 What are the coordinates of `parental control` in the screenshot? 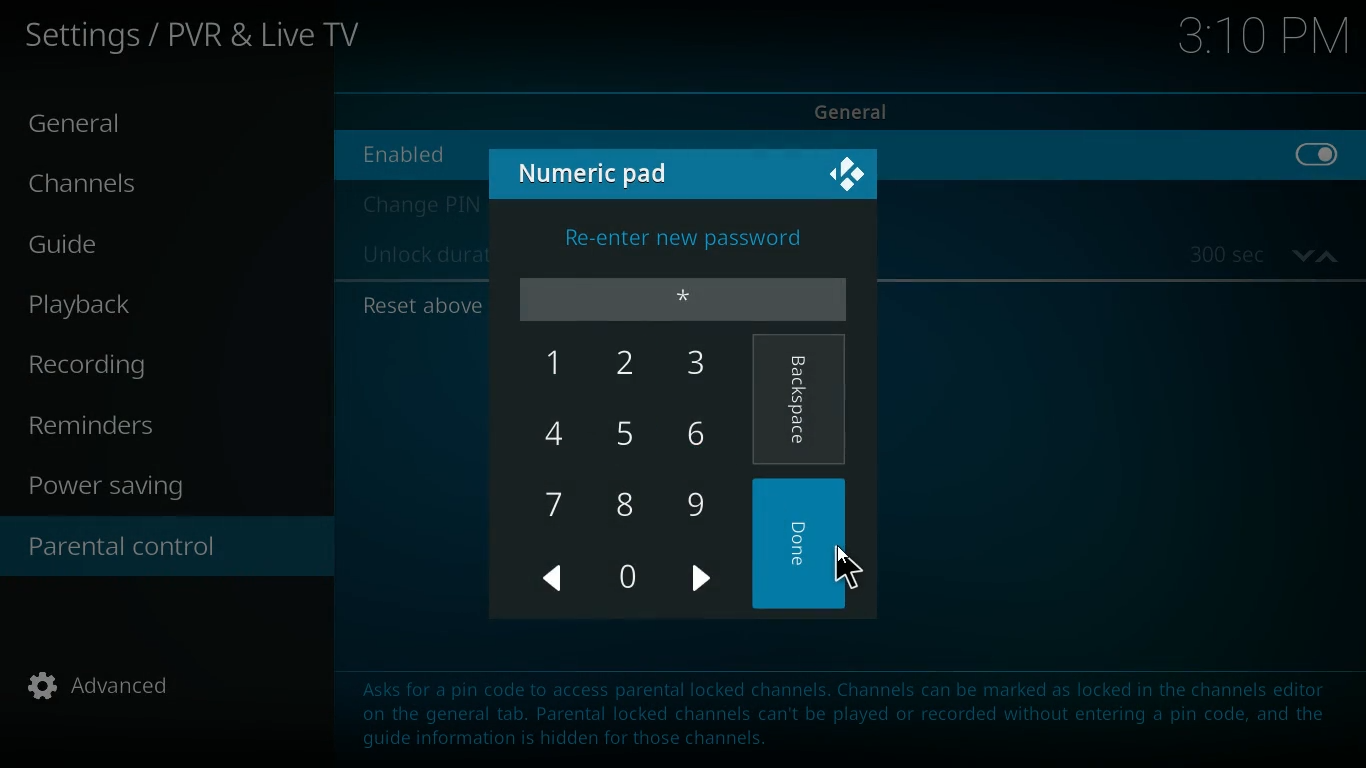 It's located at (167, 549).